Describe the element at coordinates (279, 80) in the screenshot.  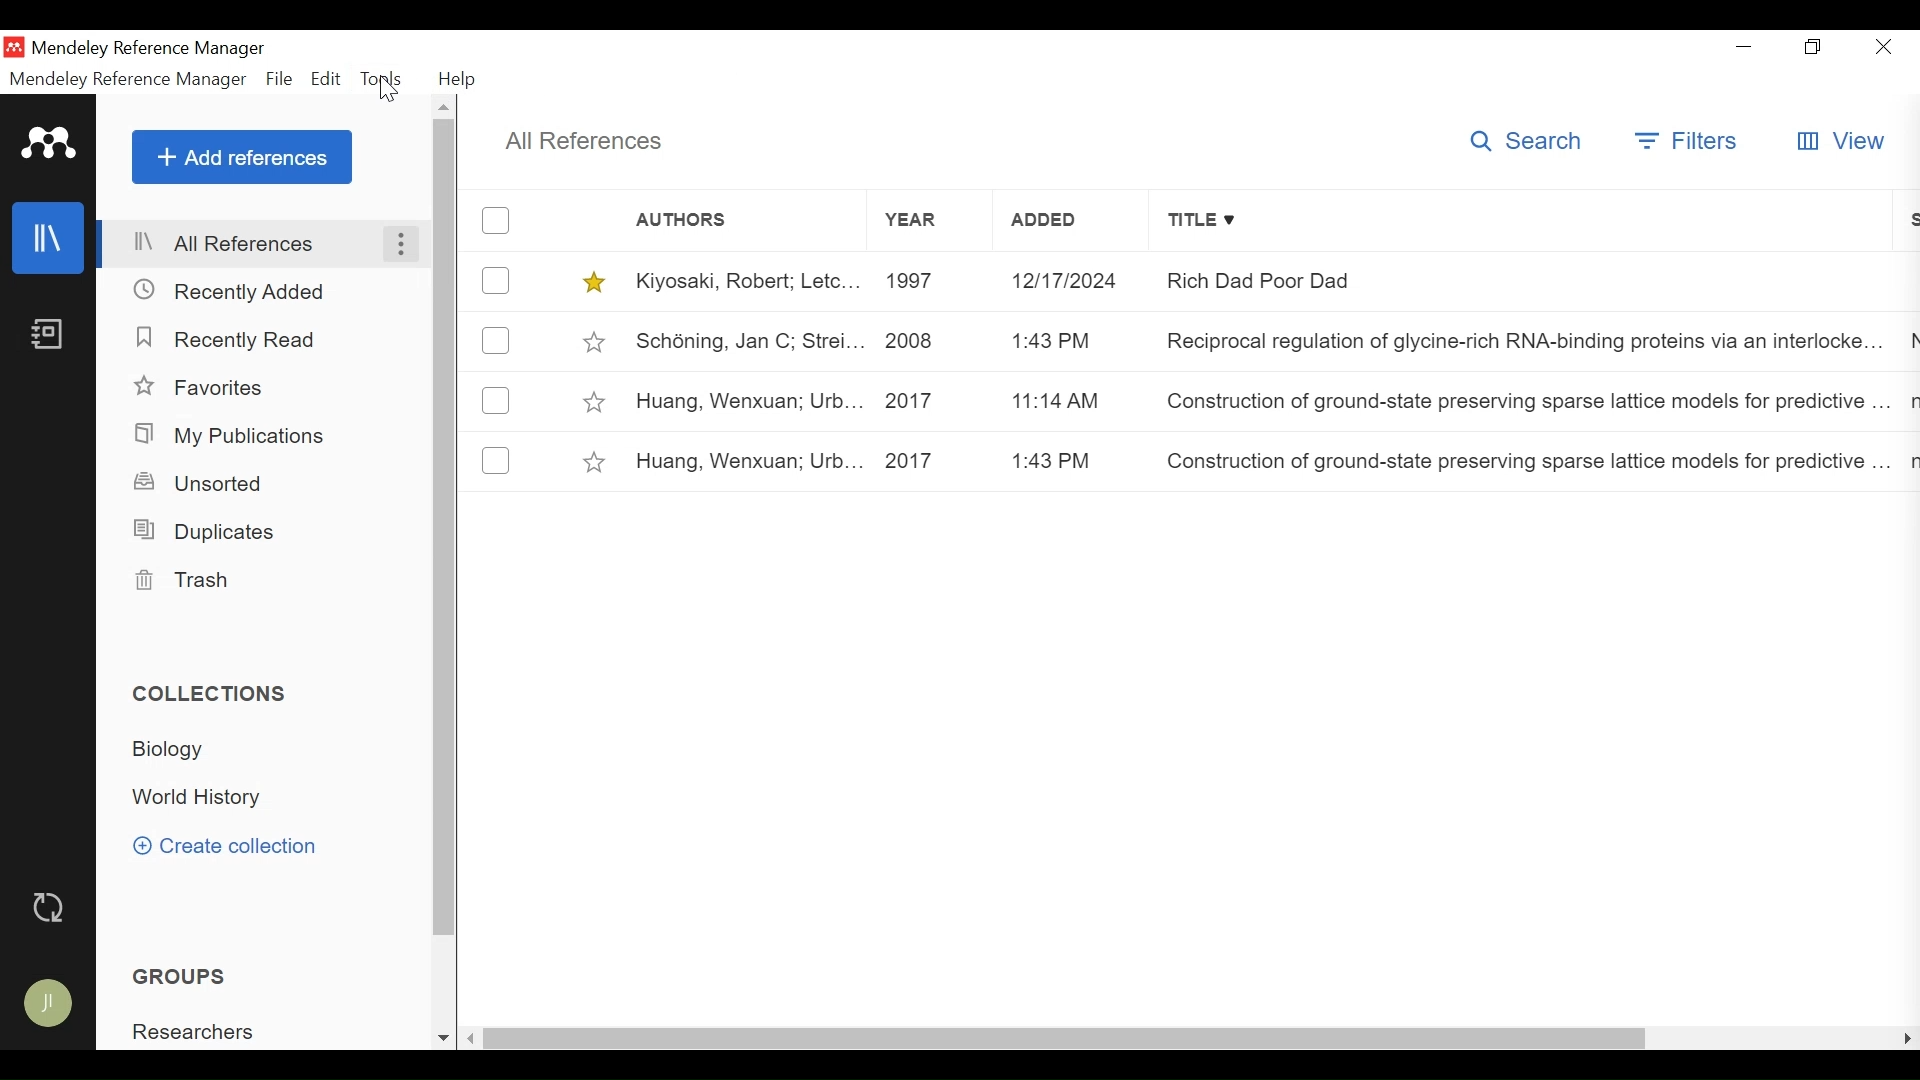
I see `File` at that location.